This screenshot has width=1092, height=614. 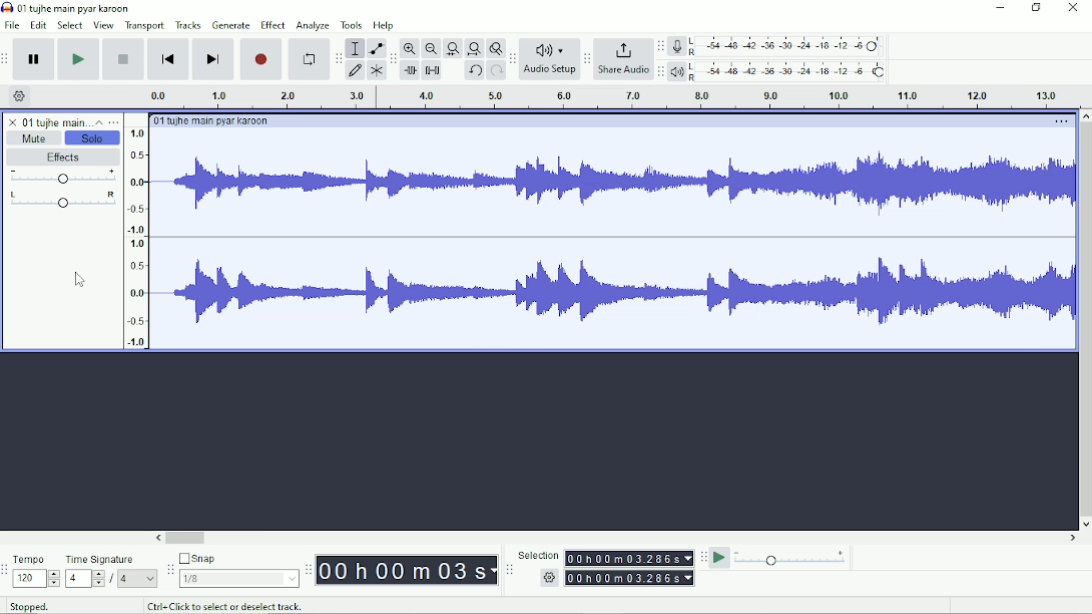 I want to click on Snap, so click(x=239, y=559).